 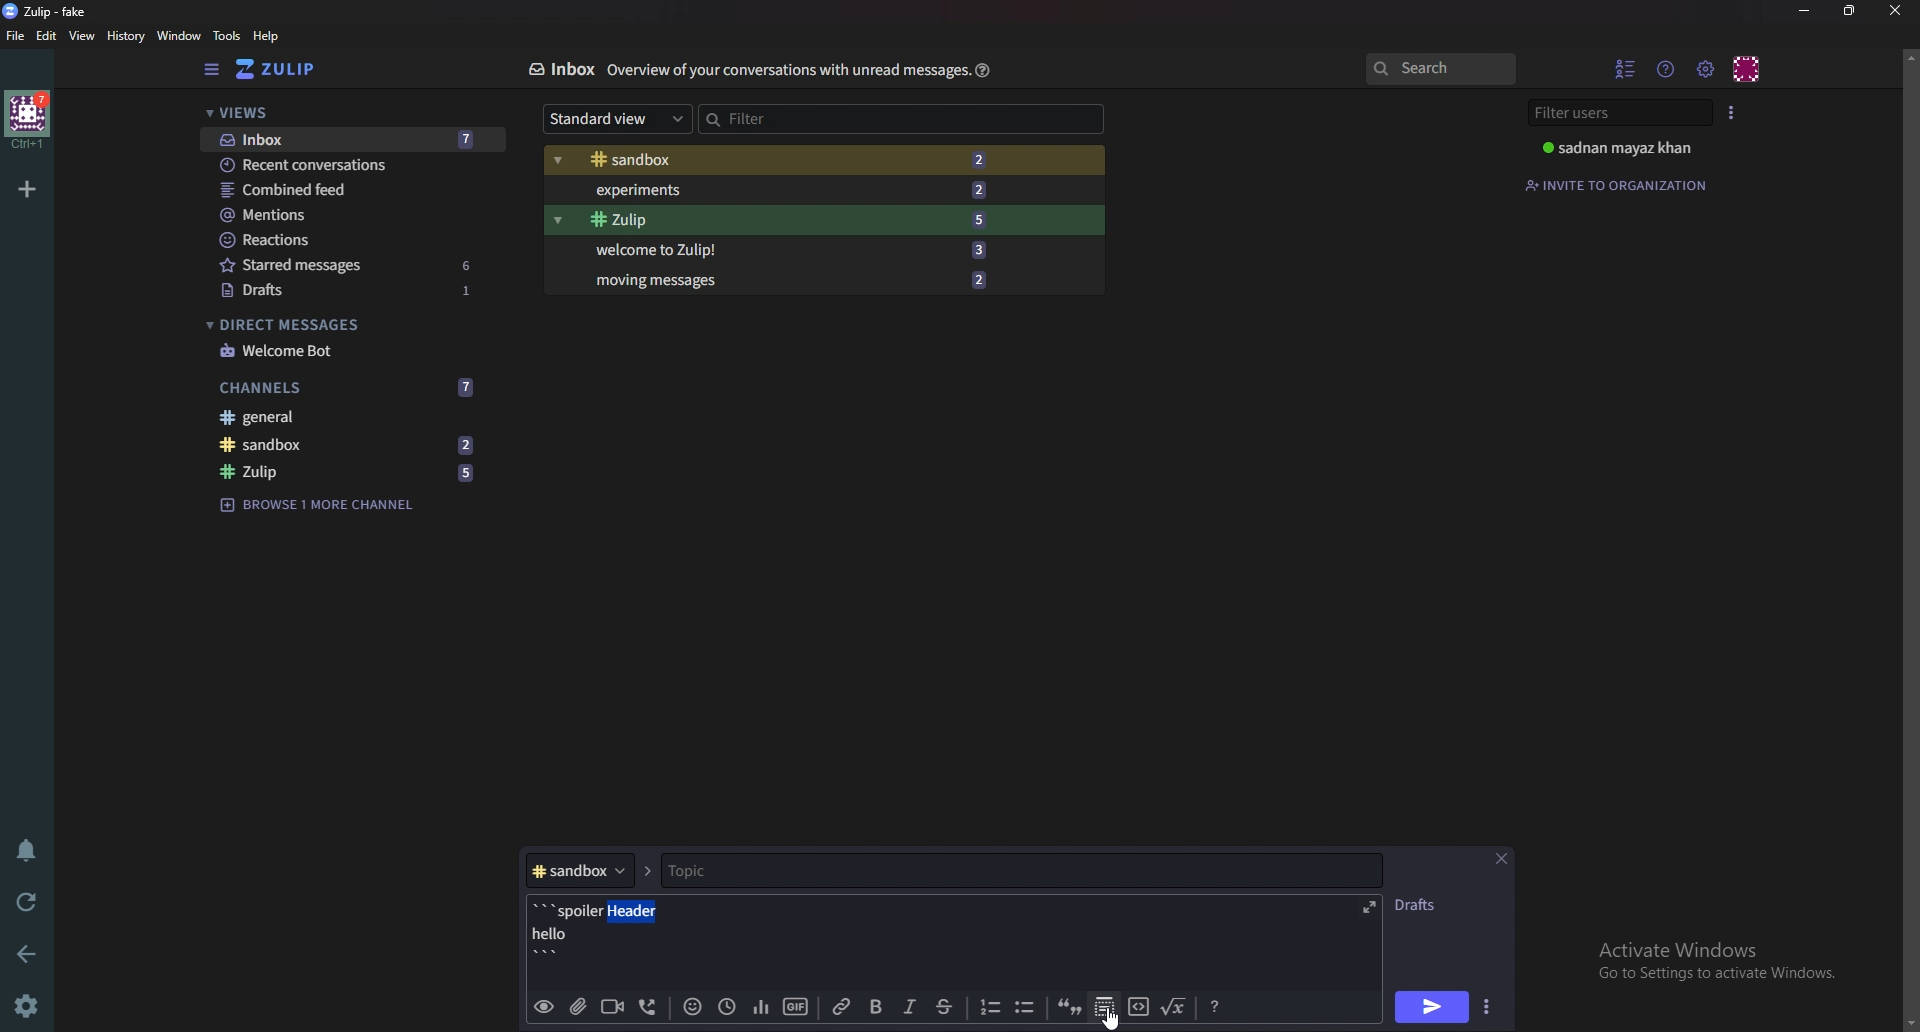 I want to click on #Sandbox 2, so click(x=351, y=446).